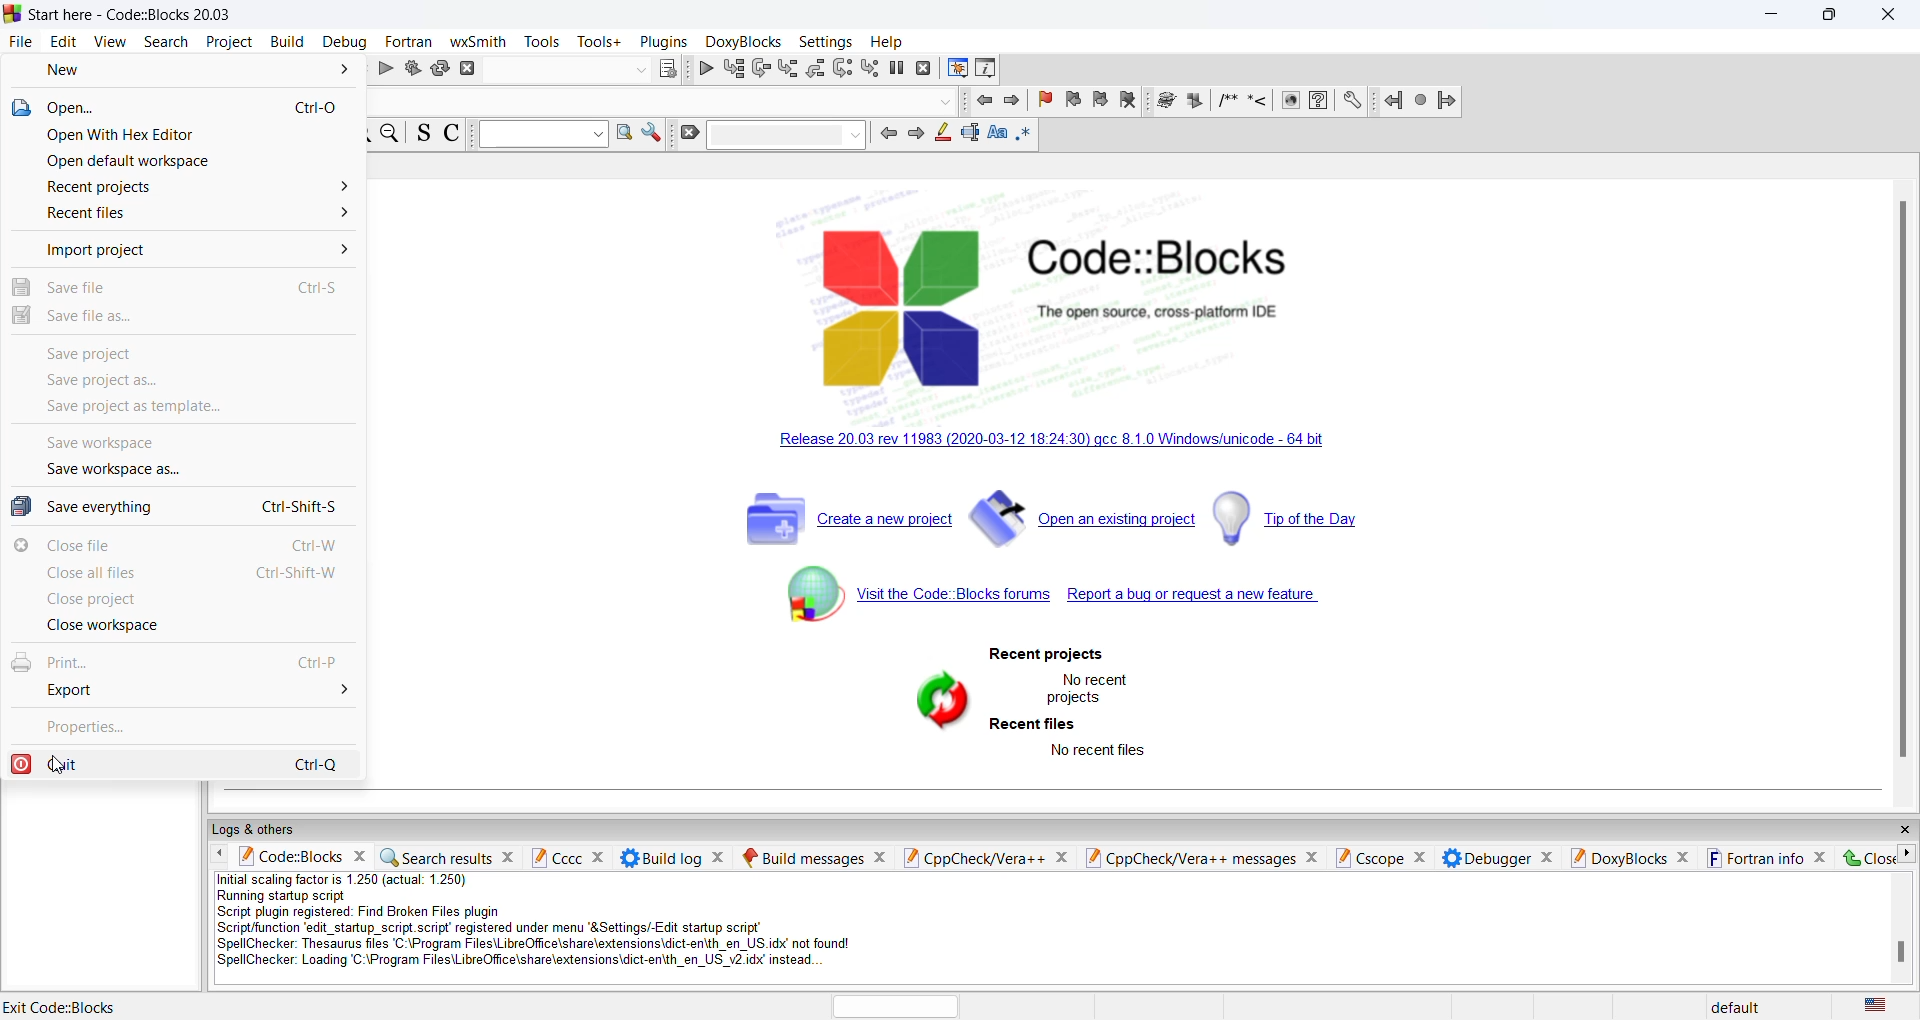  Describe the element at coordinates (1197, 101) in the screenshot. I see `icon` at that location.